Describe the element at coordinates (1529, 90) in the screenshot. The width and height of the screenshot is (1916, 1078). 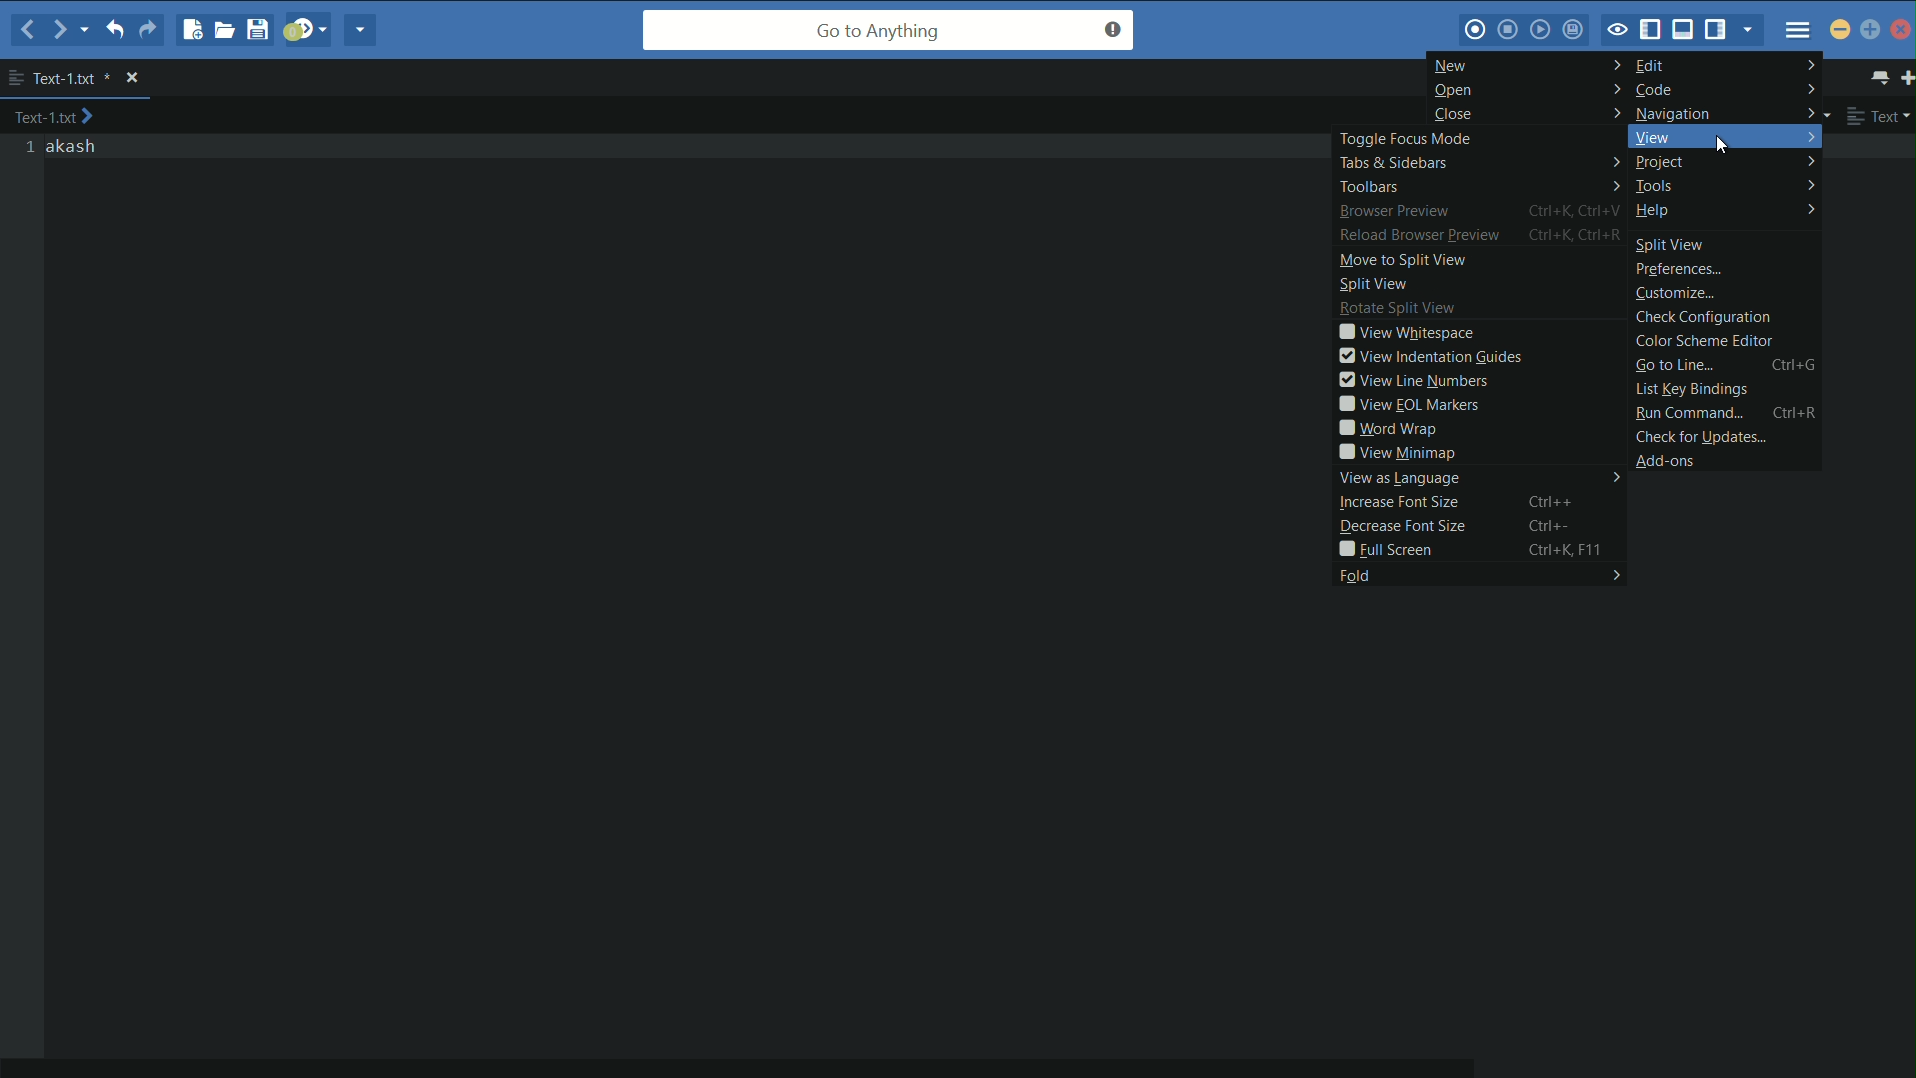
I see `open` at that location.